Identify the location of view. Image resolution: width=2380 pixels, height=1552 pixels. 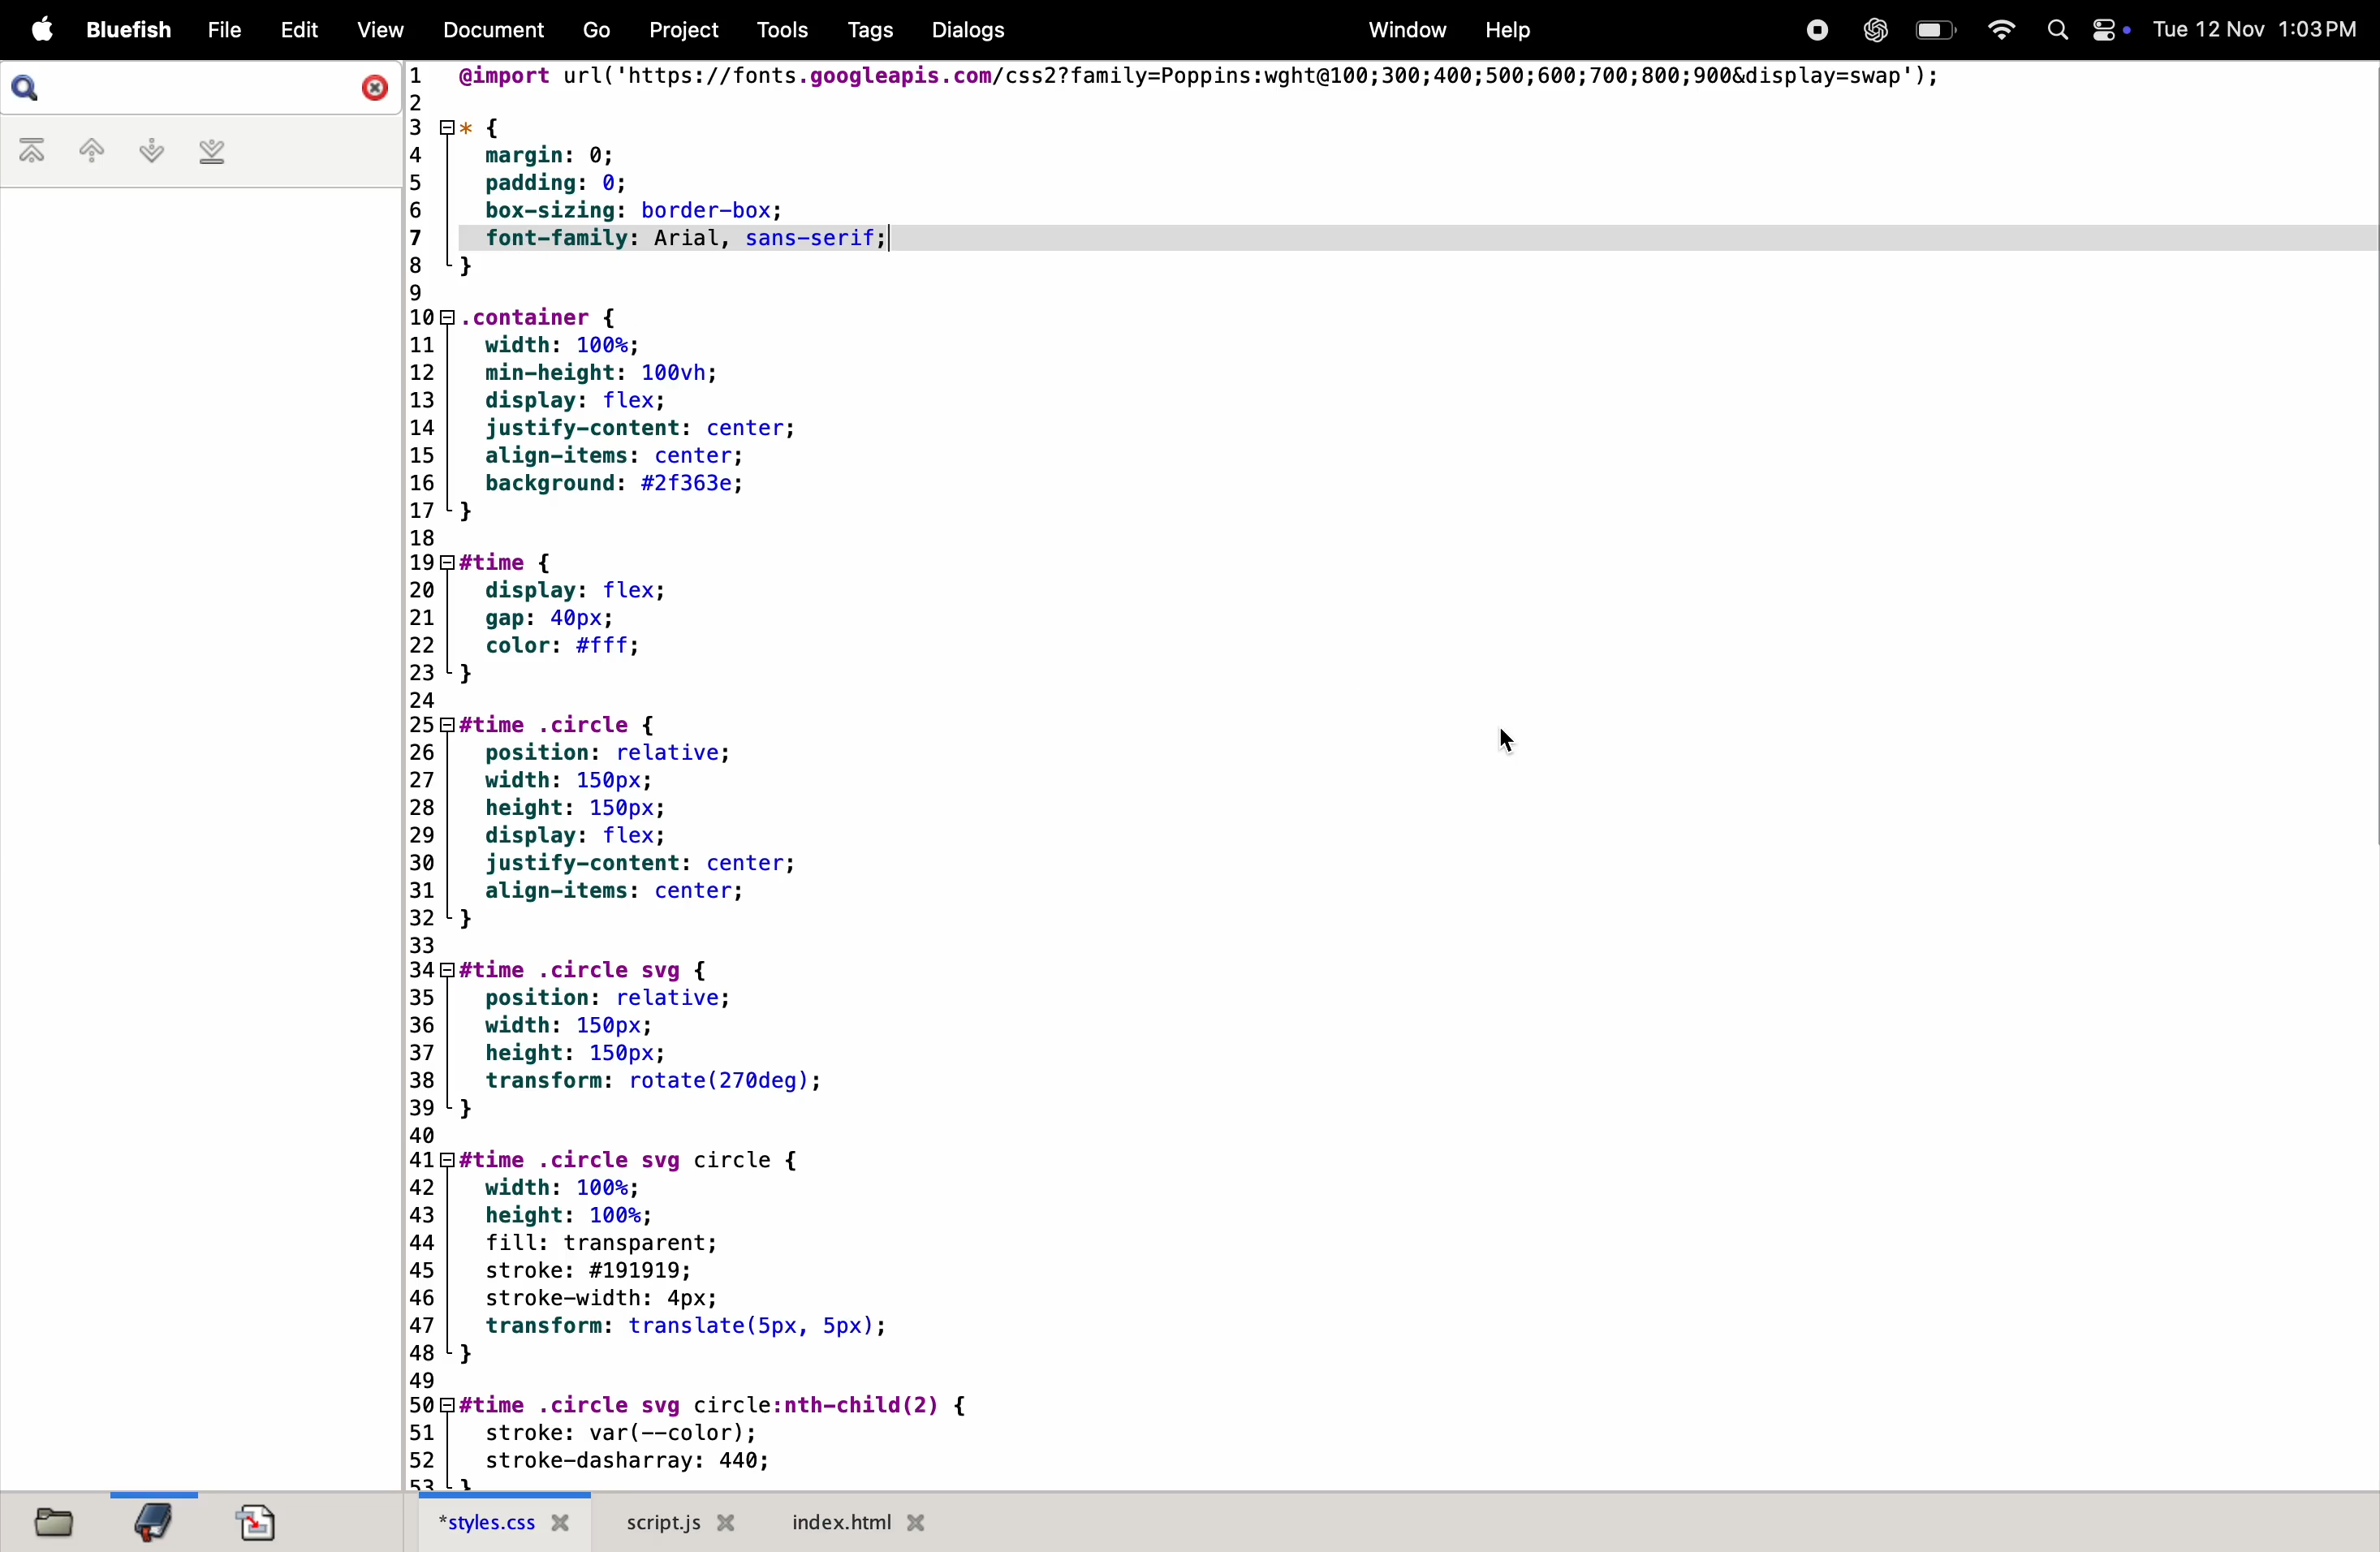
(375, 29).